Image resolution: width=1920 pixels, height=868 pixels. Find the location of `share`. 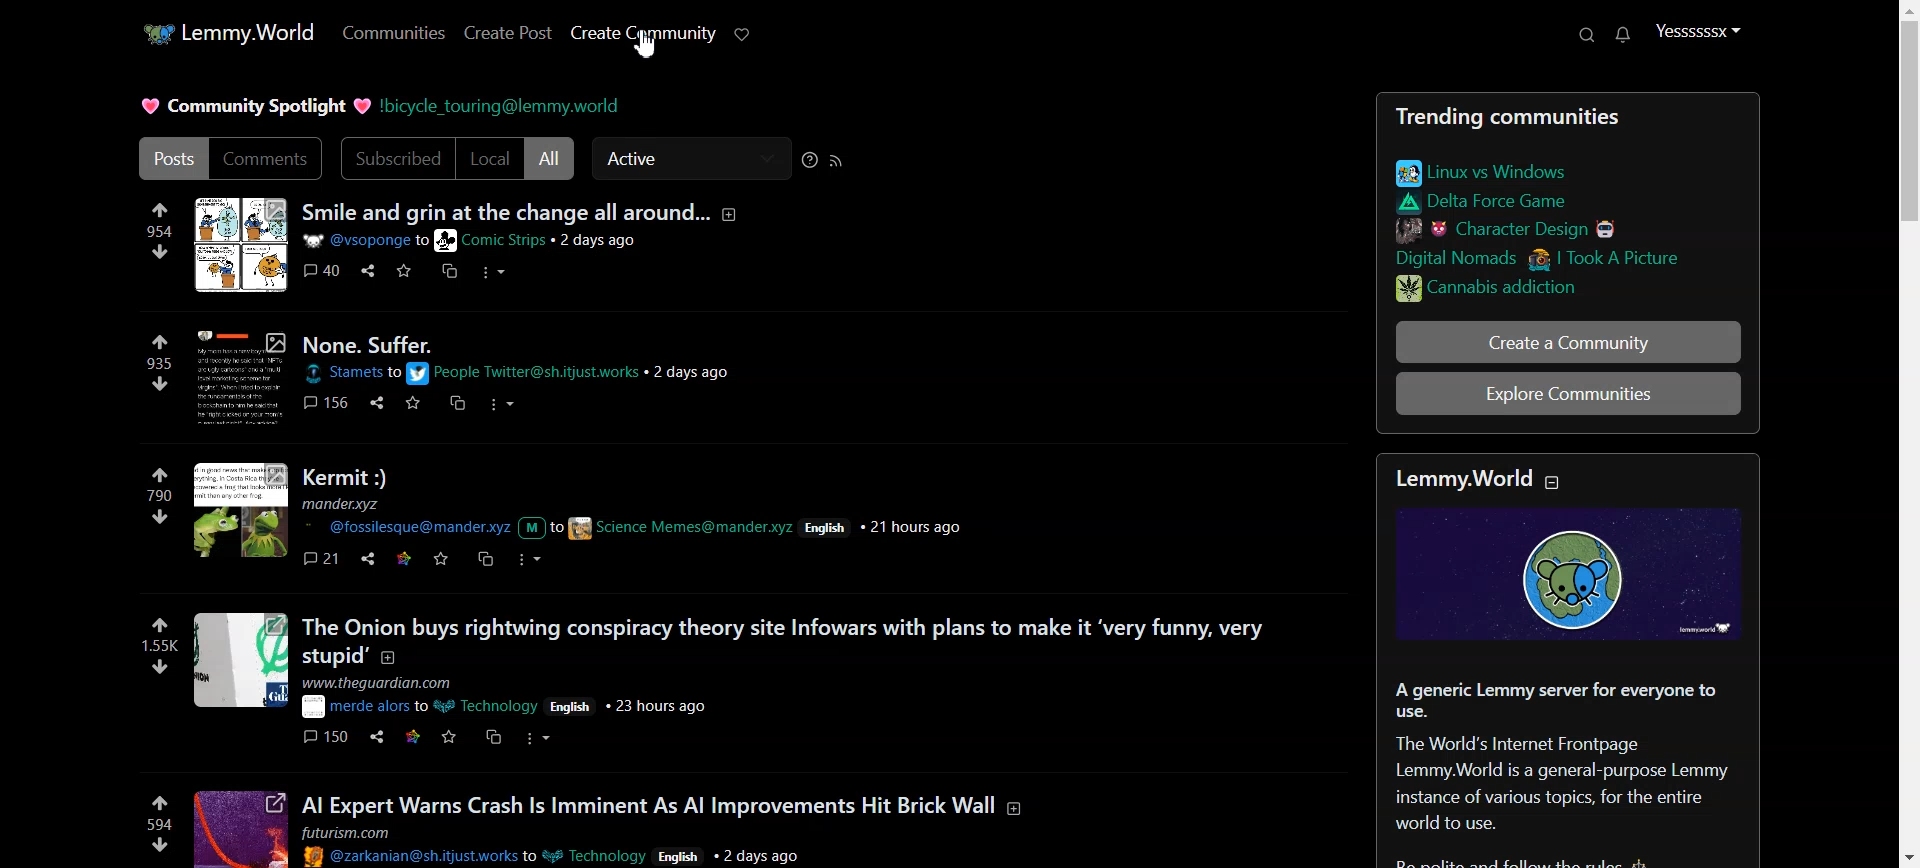

share is located at coordinates (376, 737).